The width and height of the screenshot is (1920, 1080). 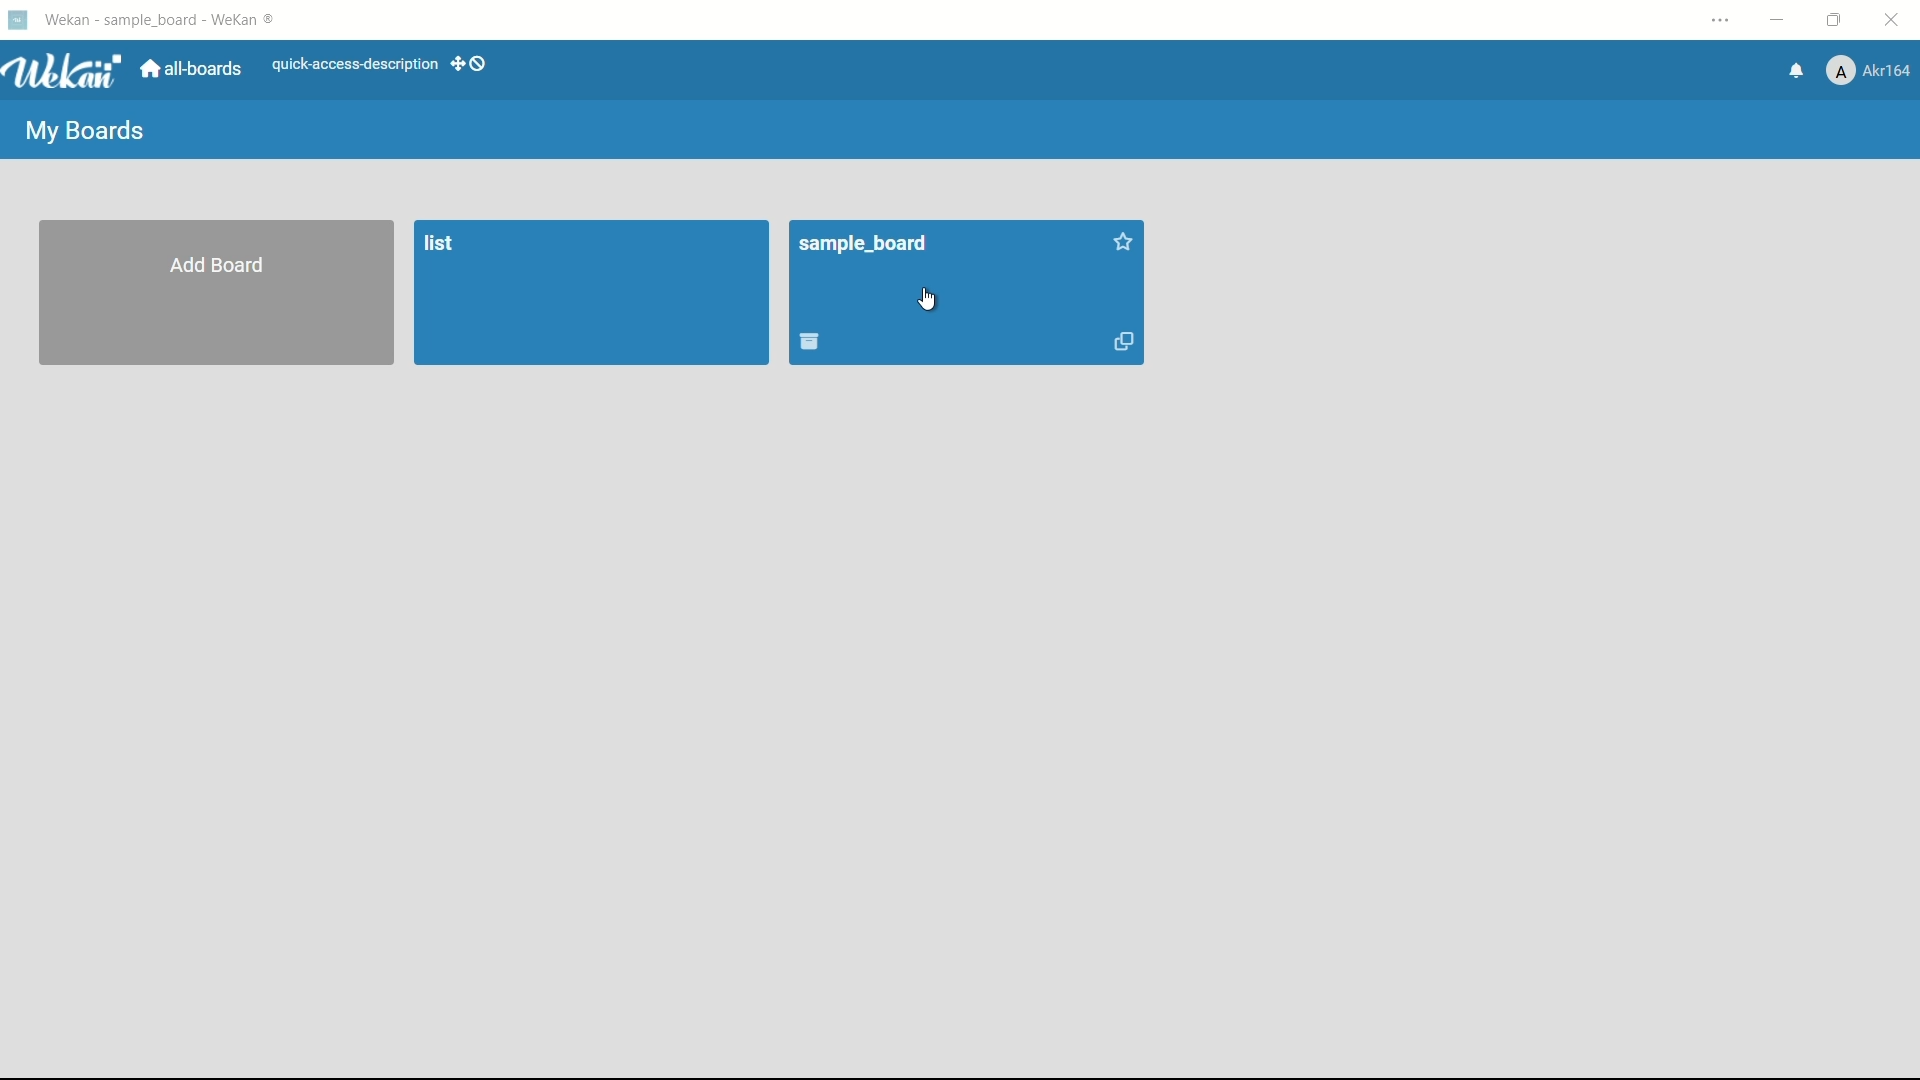 What do you see at coordinates (1832, 21) in the screenshot?
I see `maximize` at bounding box center [1832, 21].